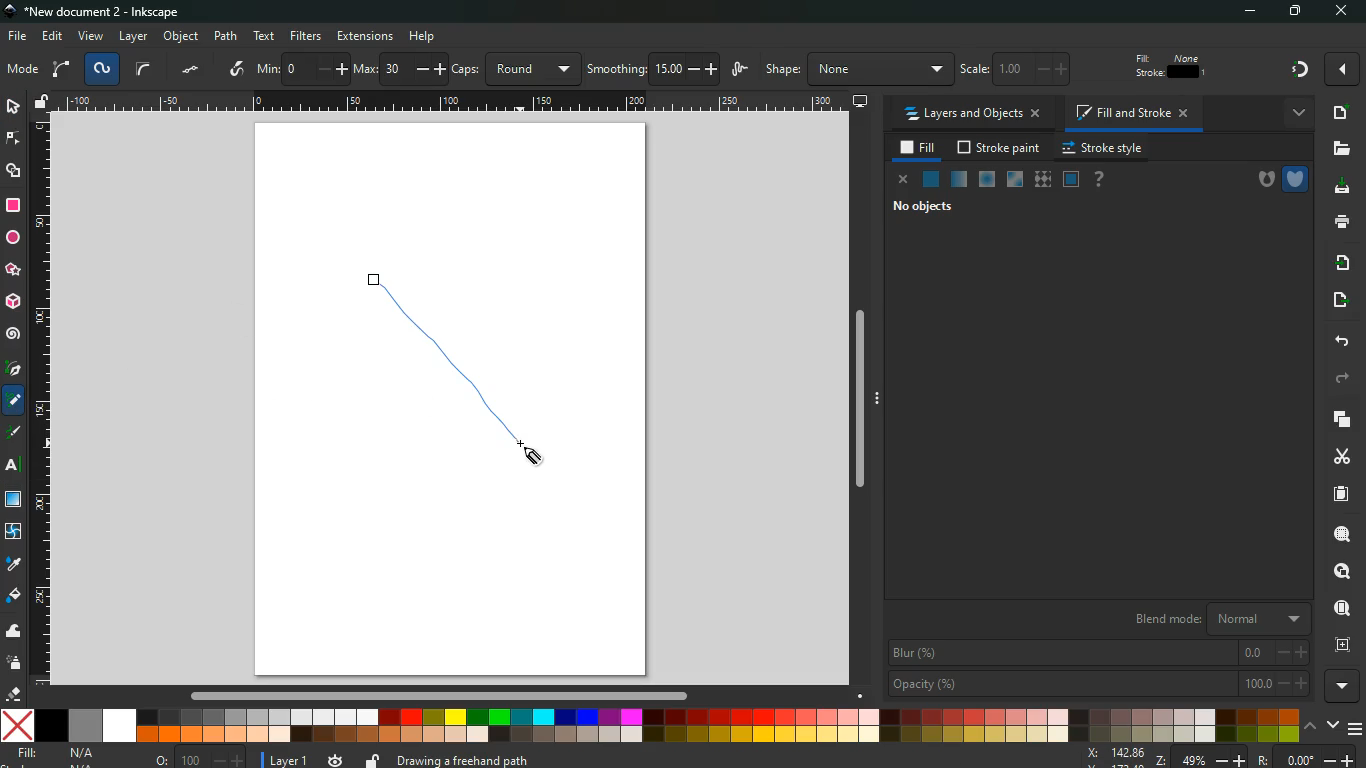  Describe the element at coordinates (12, 239) in the screenshot. I see `circle` at that location.